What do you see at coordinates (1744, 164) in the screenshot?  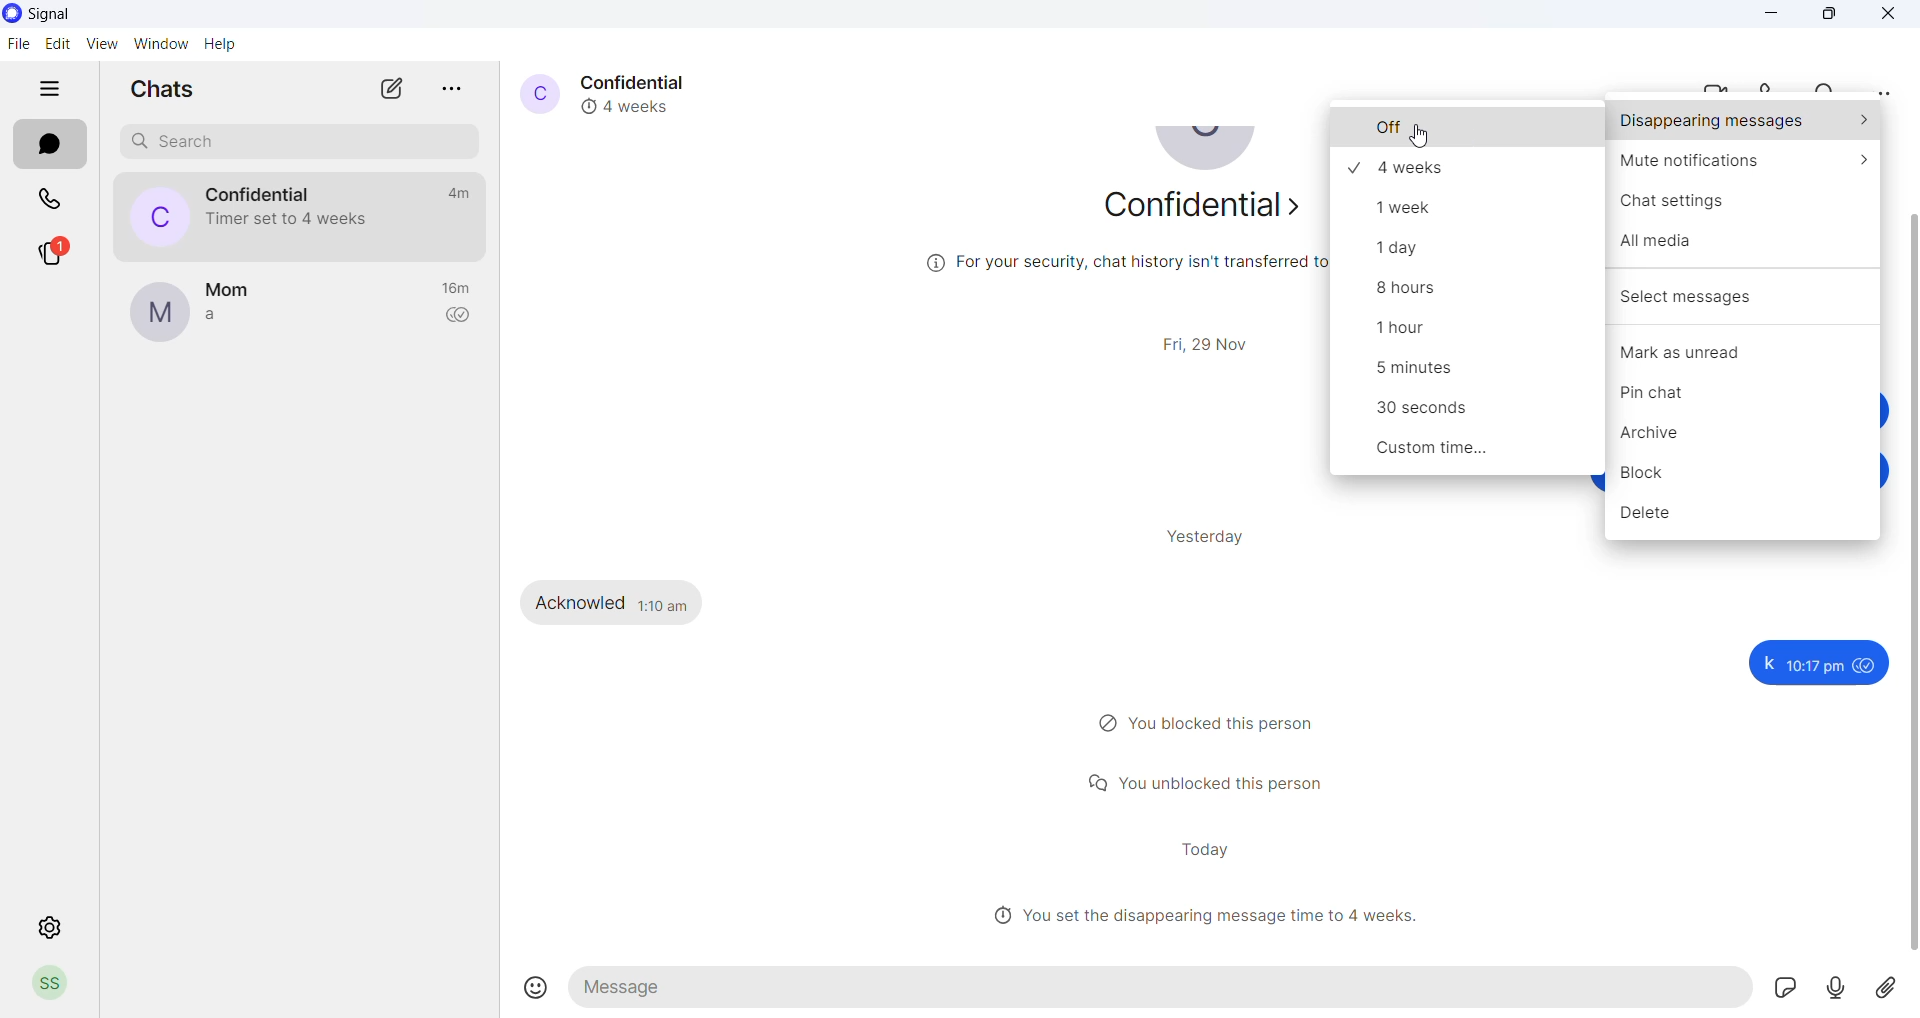 I see `mute notifications` at bounding box center [1744, 164].